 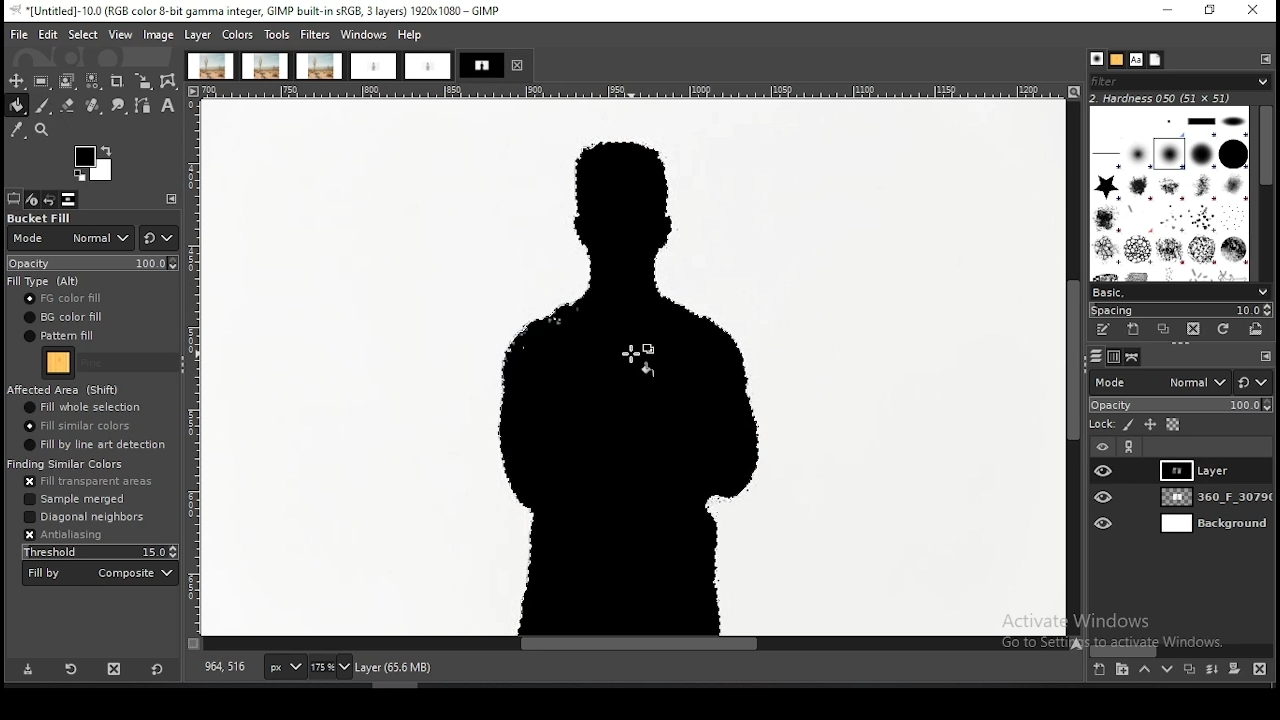 I want to click on fonts, so click(x=1136, y=60).